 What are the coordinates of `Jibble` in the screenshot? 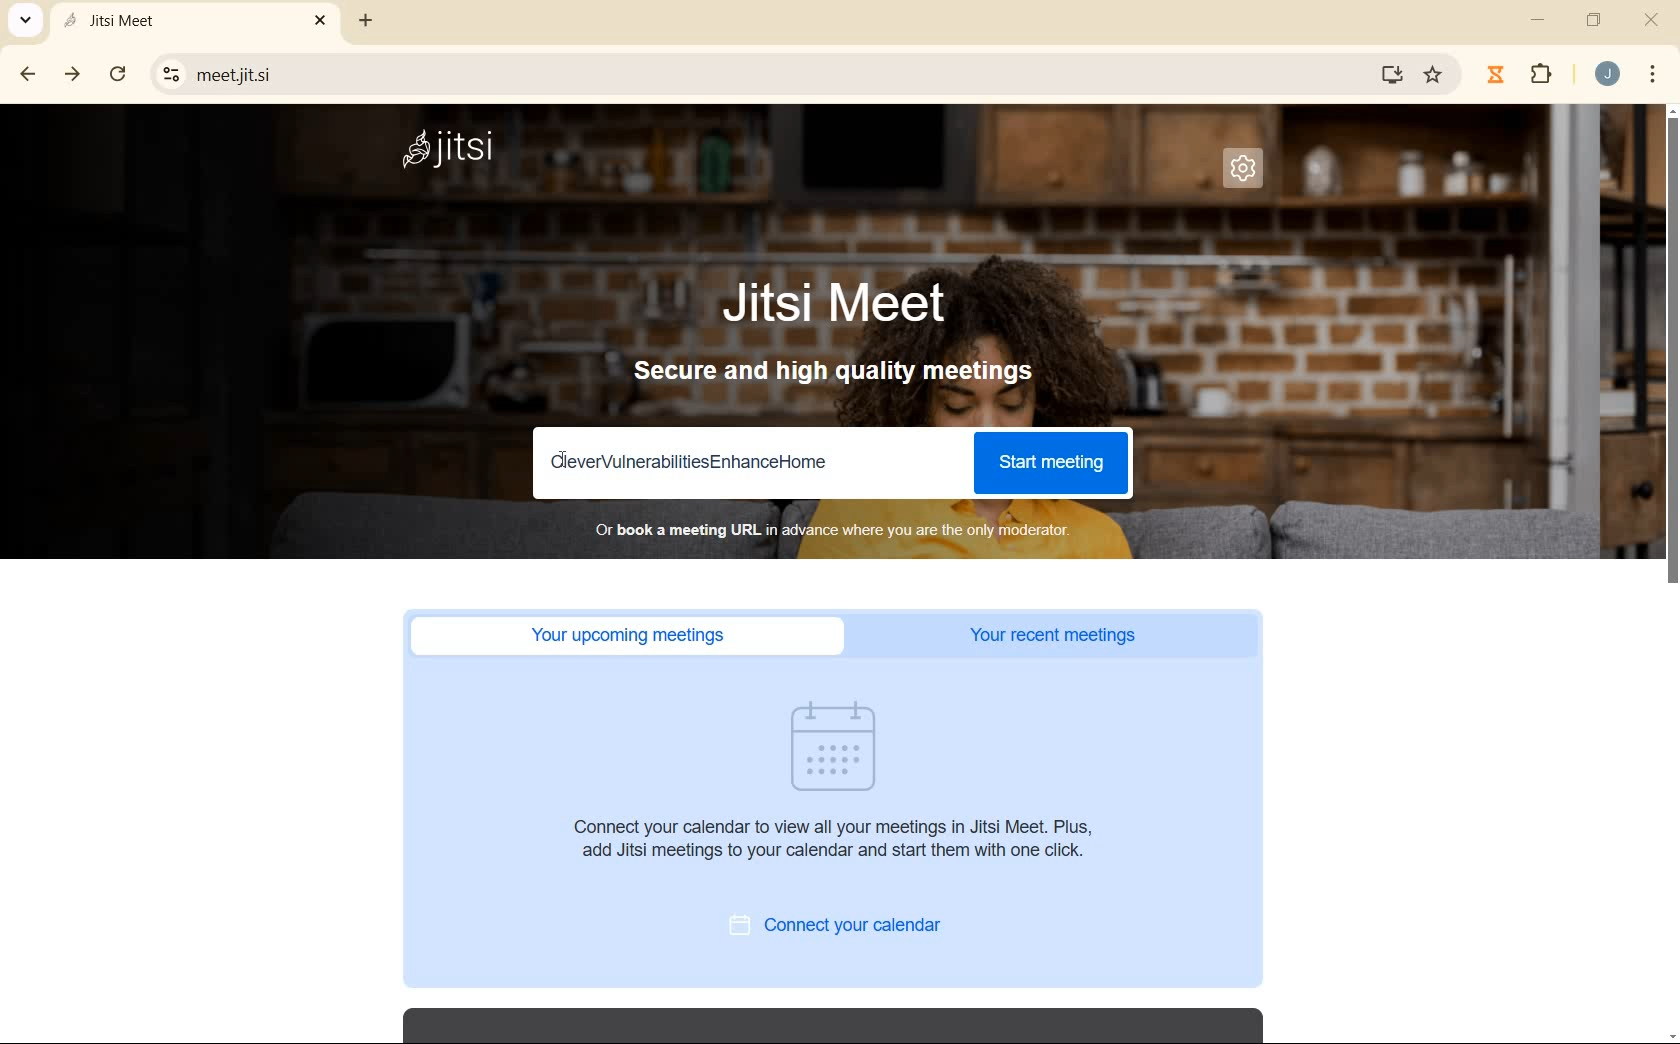 It's located at (1497, 78).